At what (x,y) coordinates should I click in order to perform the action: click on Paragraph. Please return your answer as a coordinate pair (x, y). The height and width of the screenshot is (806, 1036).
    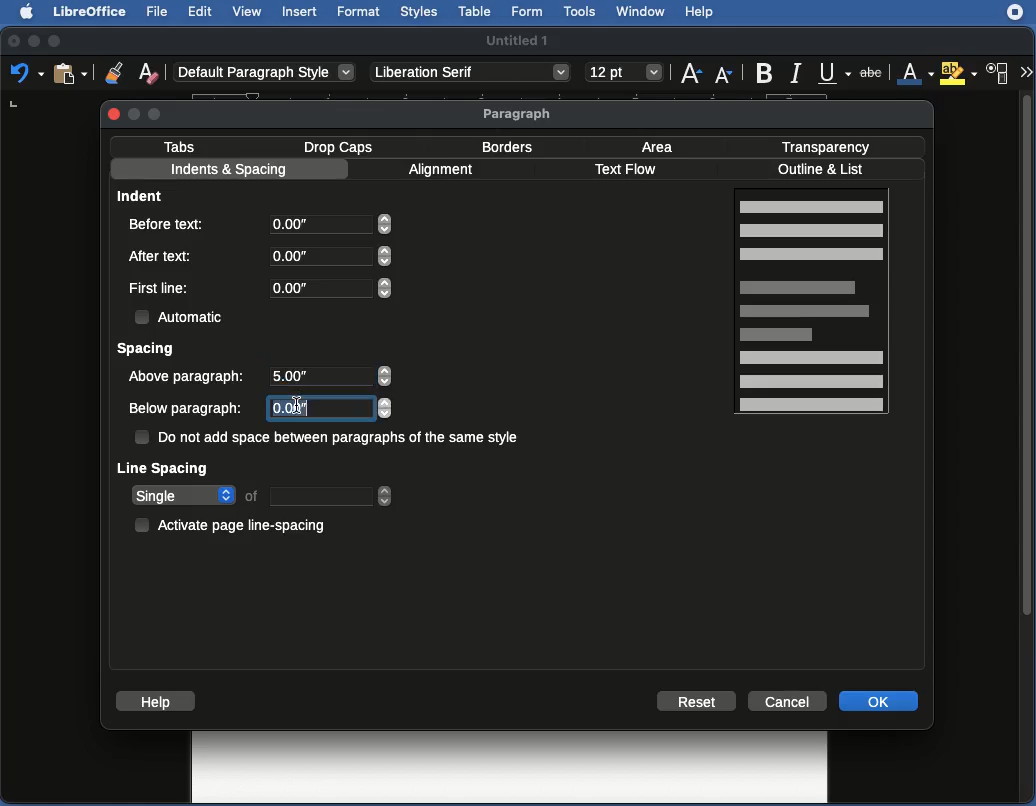
    Looking at the image, I should click on (519, 114).